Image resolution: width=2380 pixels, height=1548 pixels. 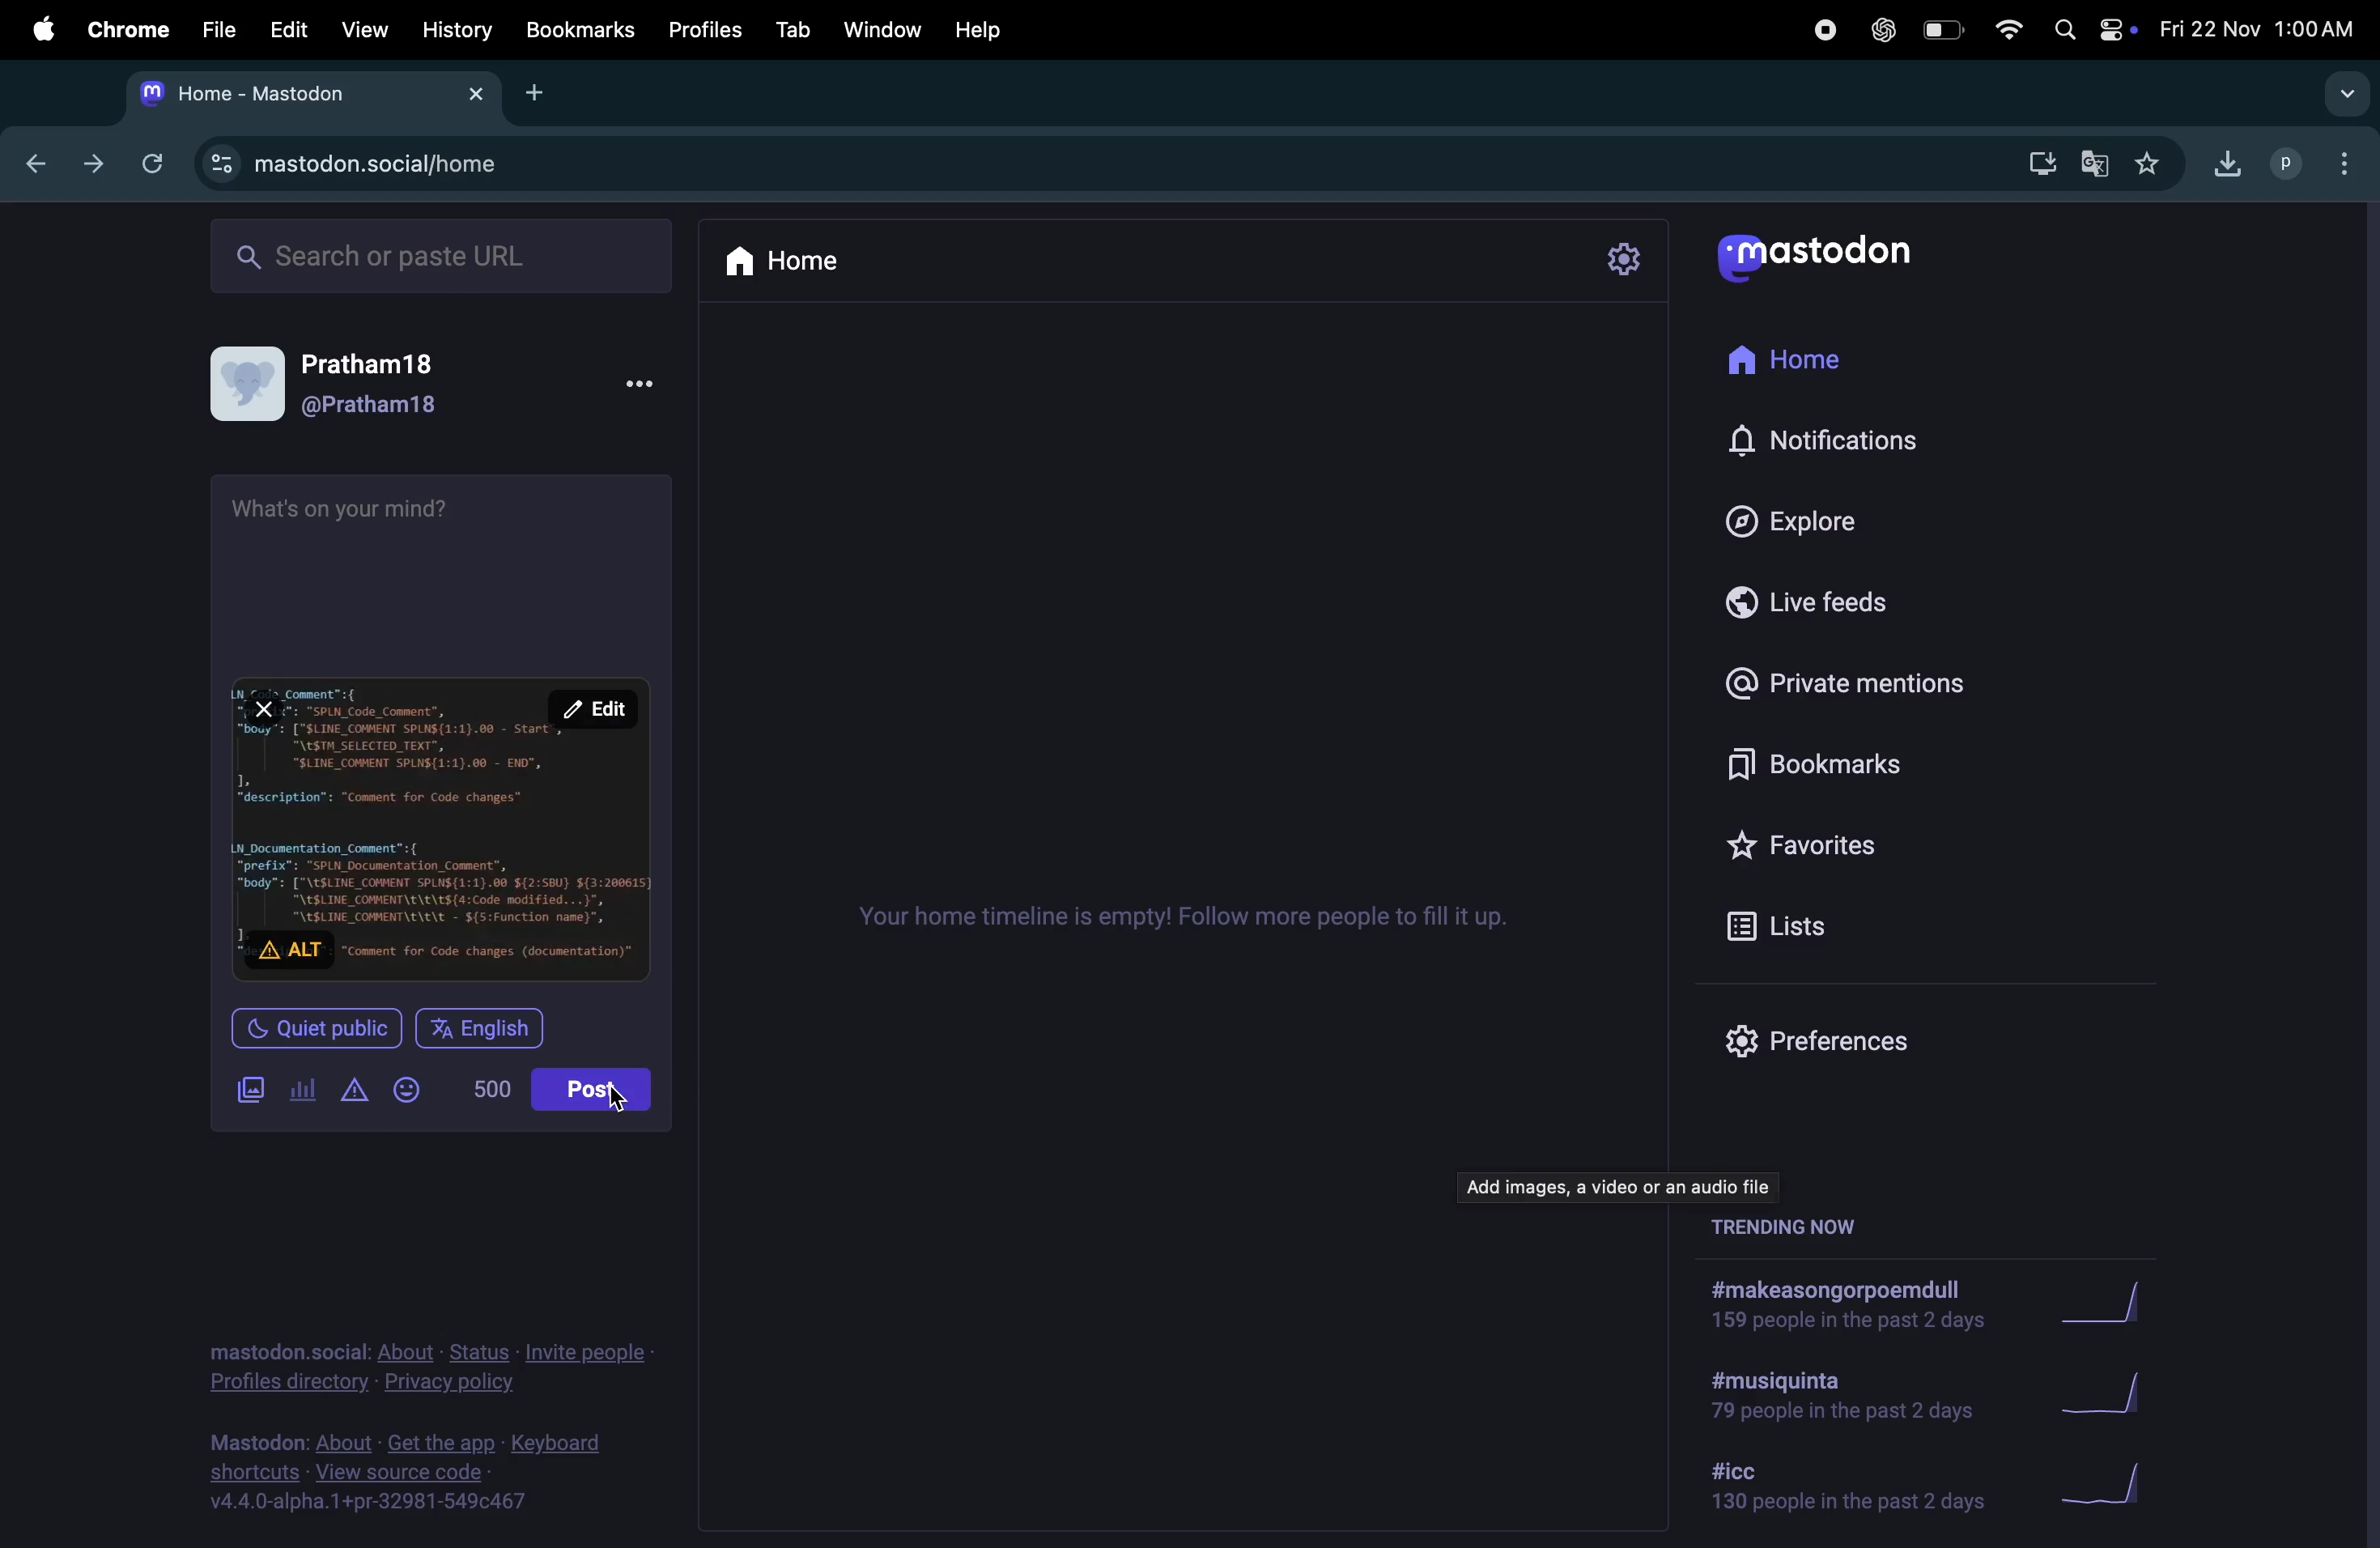 I want to click on settings, so click(x=1625, y=259).